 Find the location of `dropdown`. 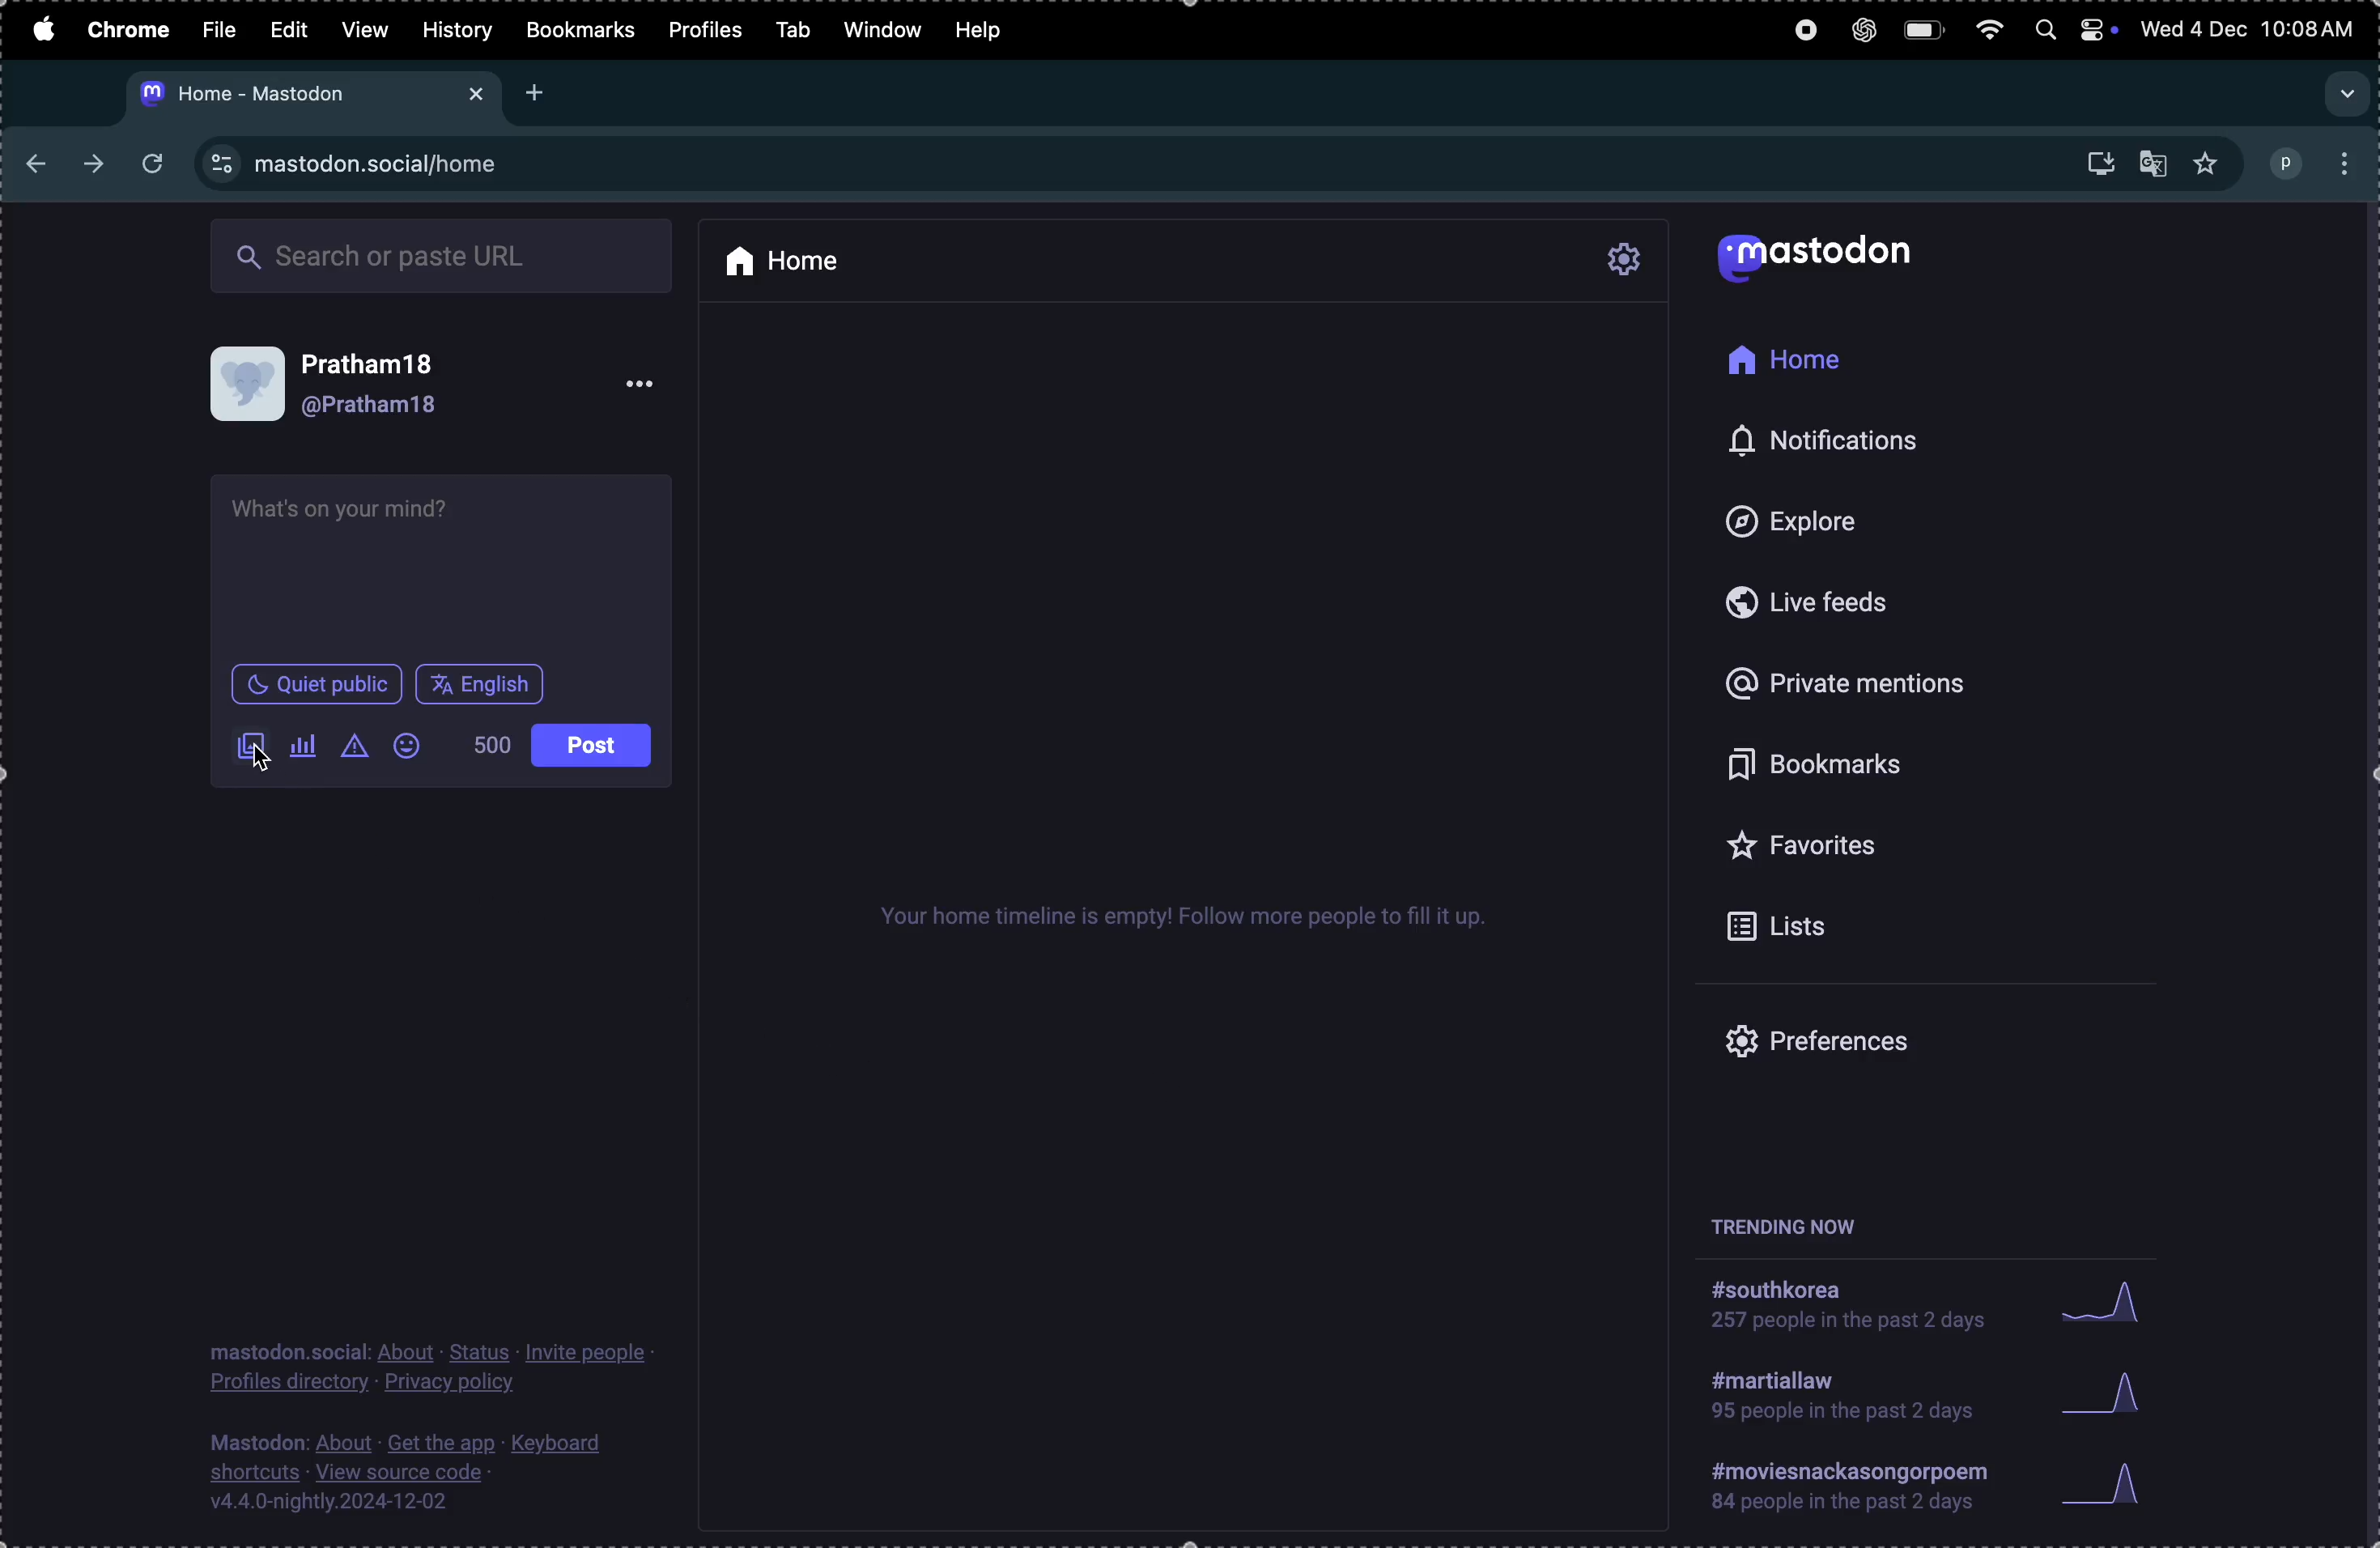

dropdown is located at coordinates (2344, 94).